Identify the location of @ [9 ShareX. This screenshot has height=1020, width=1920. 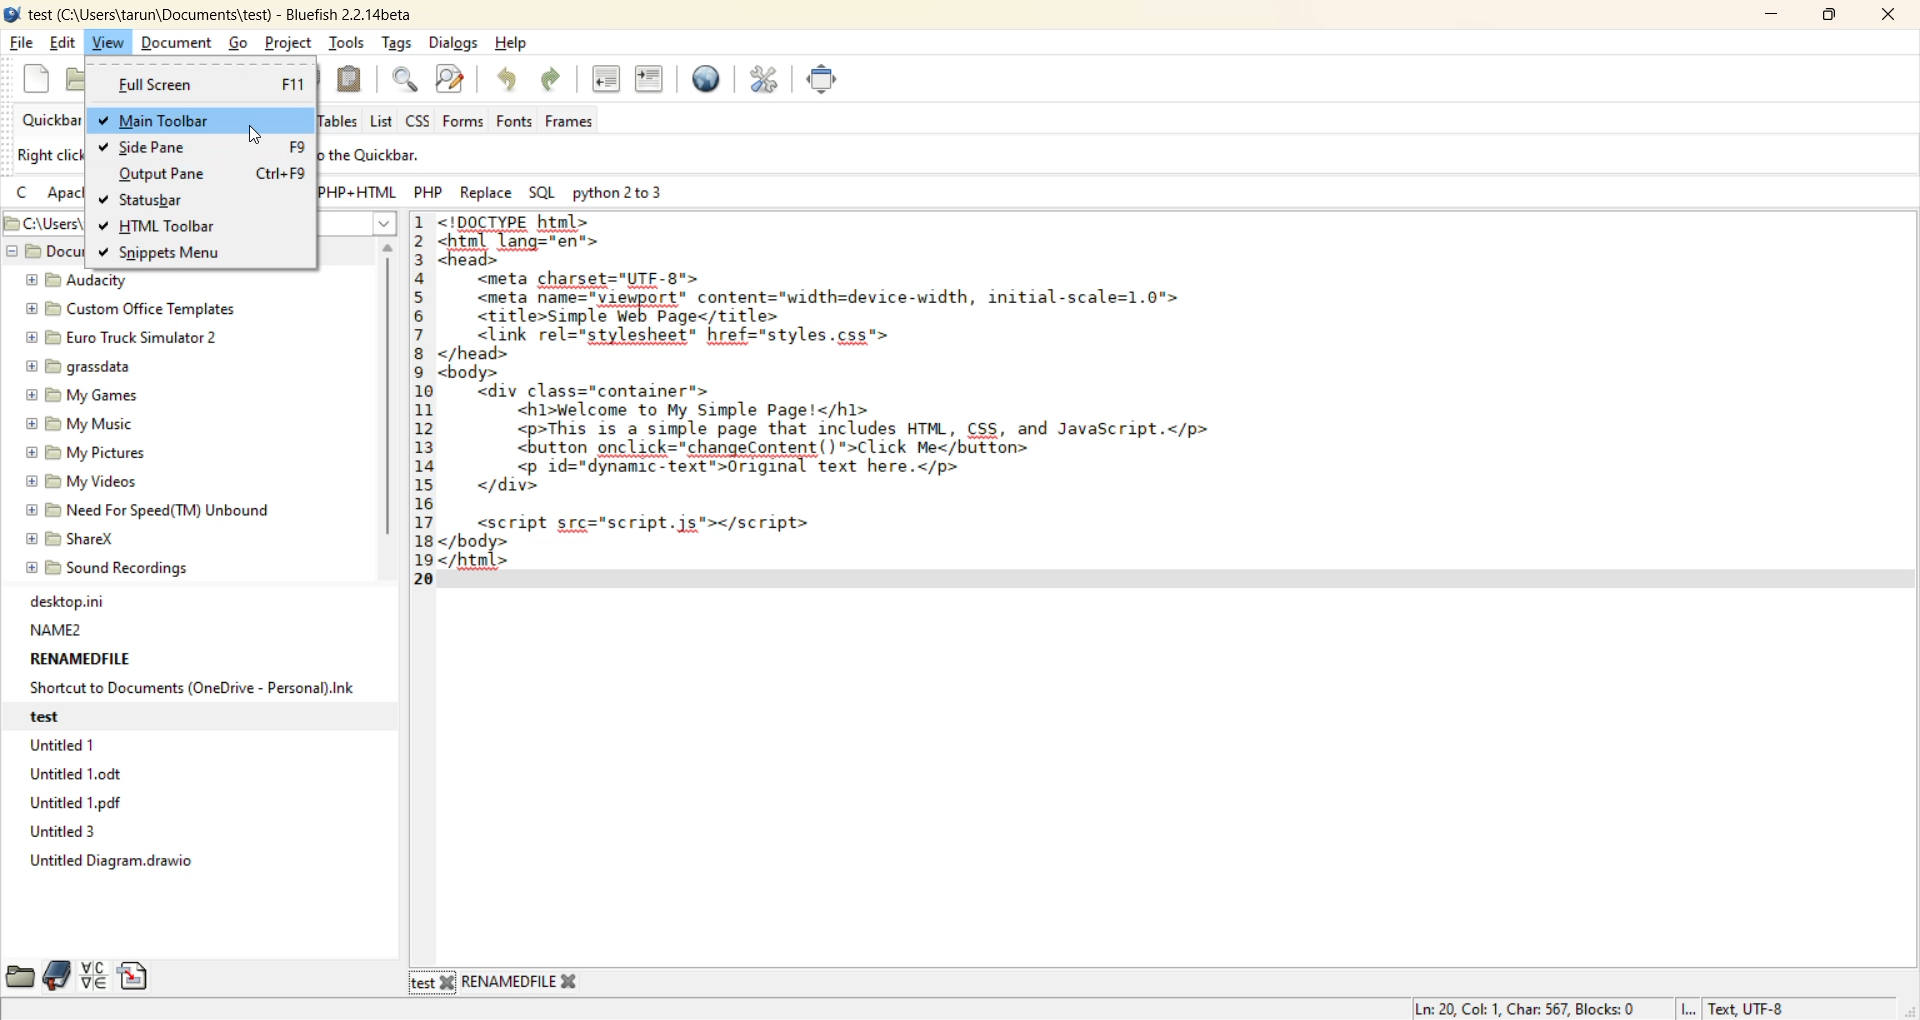
(76, 541).